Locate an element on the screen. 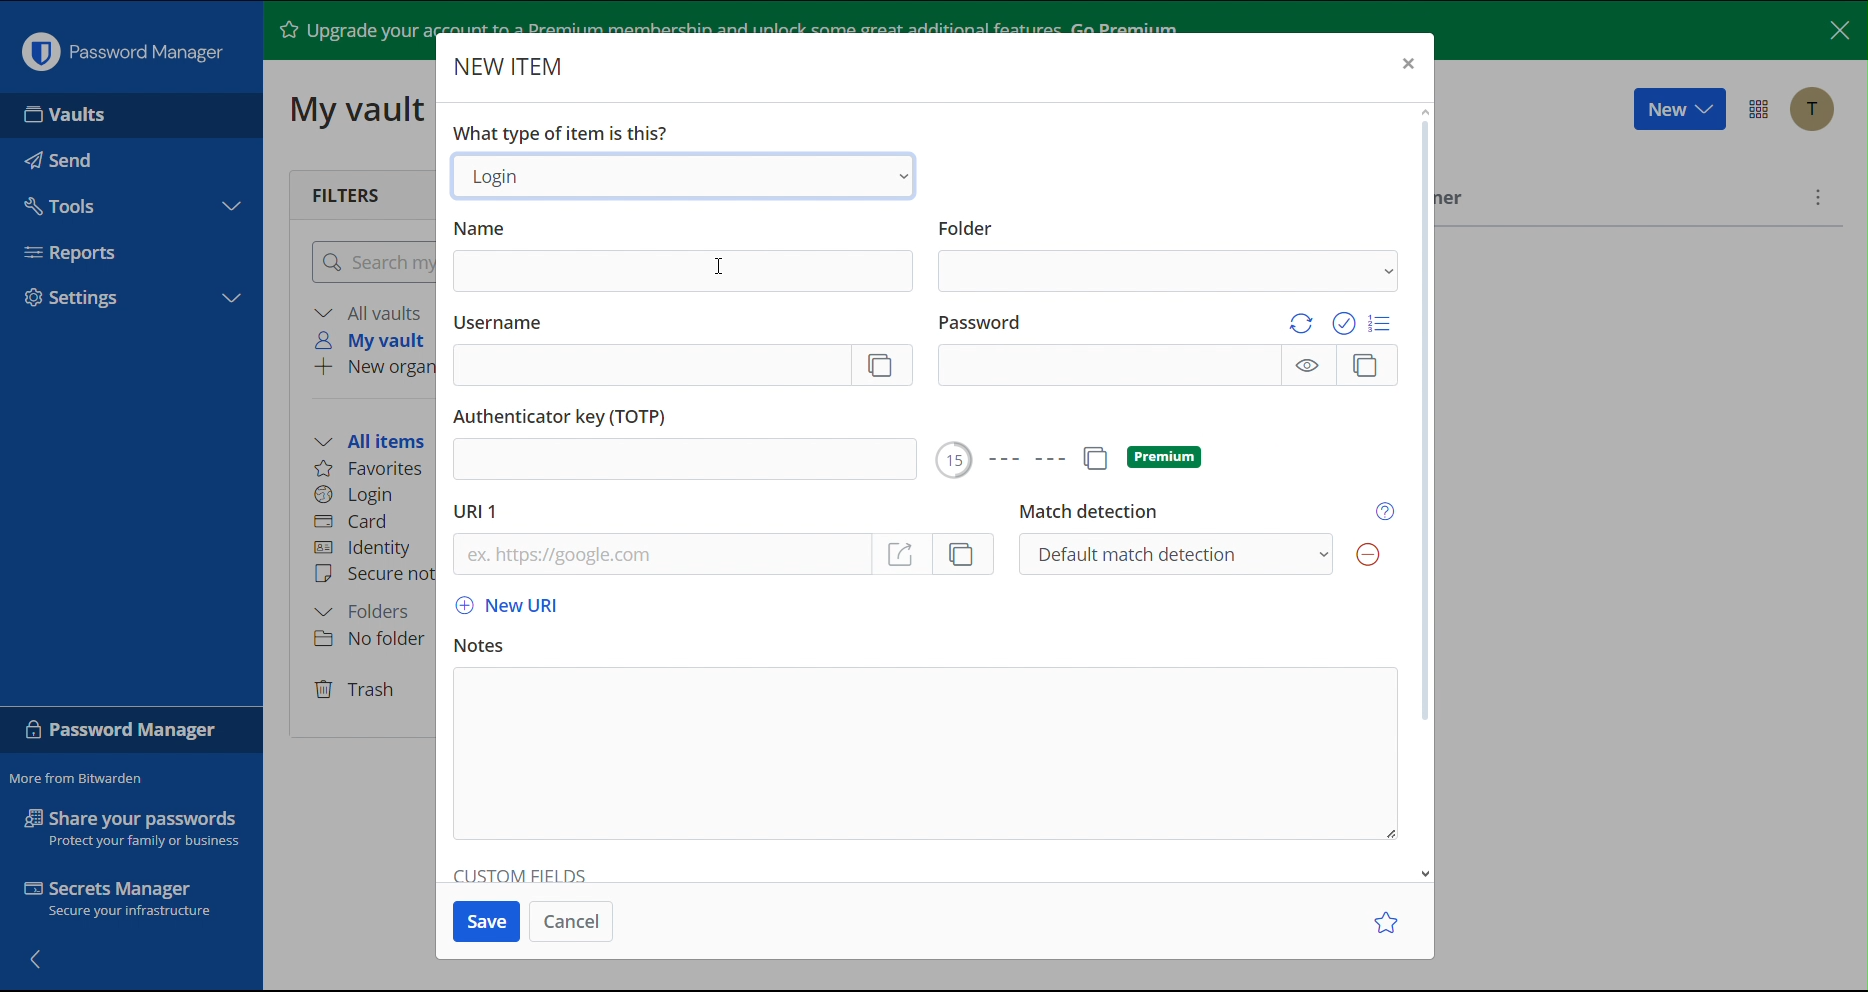  Folder is located at coordinates (1166, 252).